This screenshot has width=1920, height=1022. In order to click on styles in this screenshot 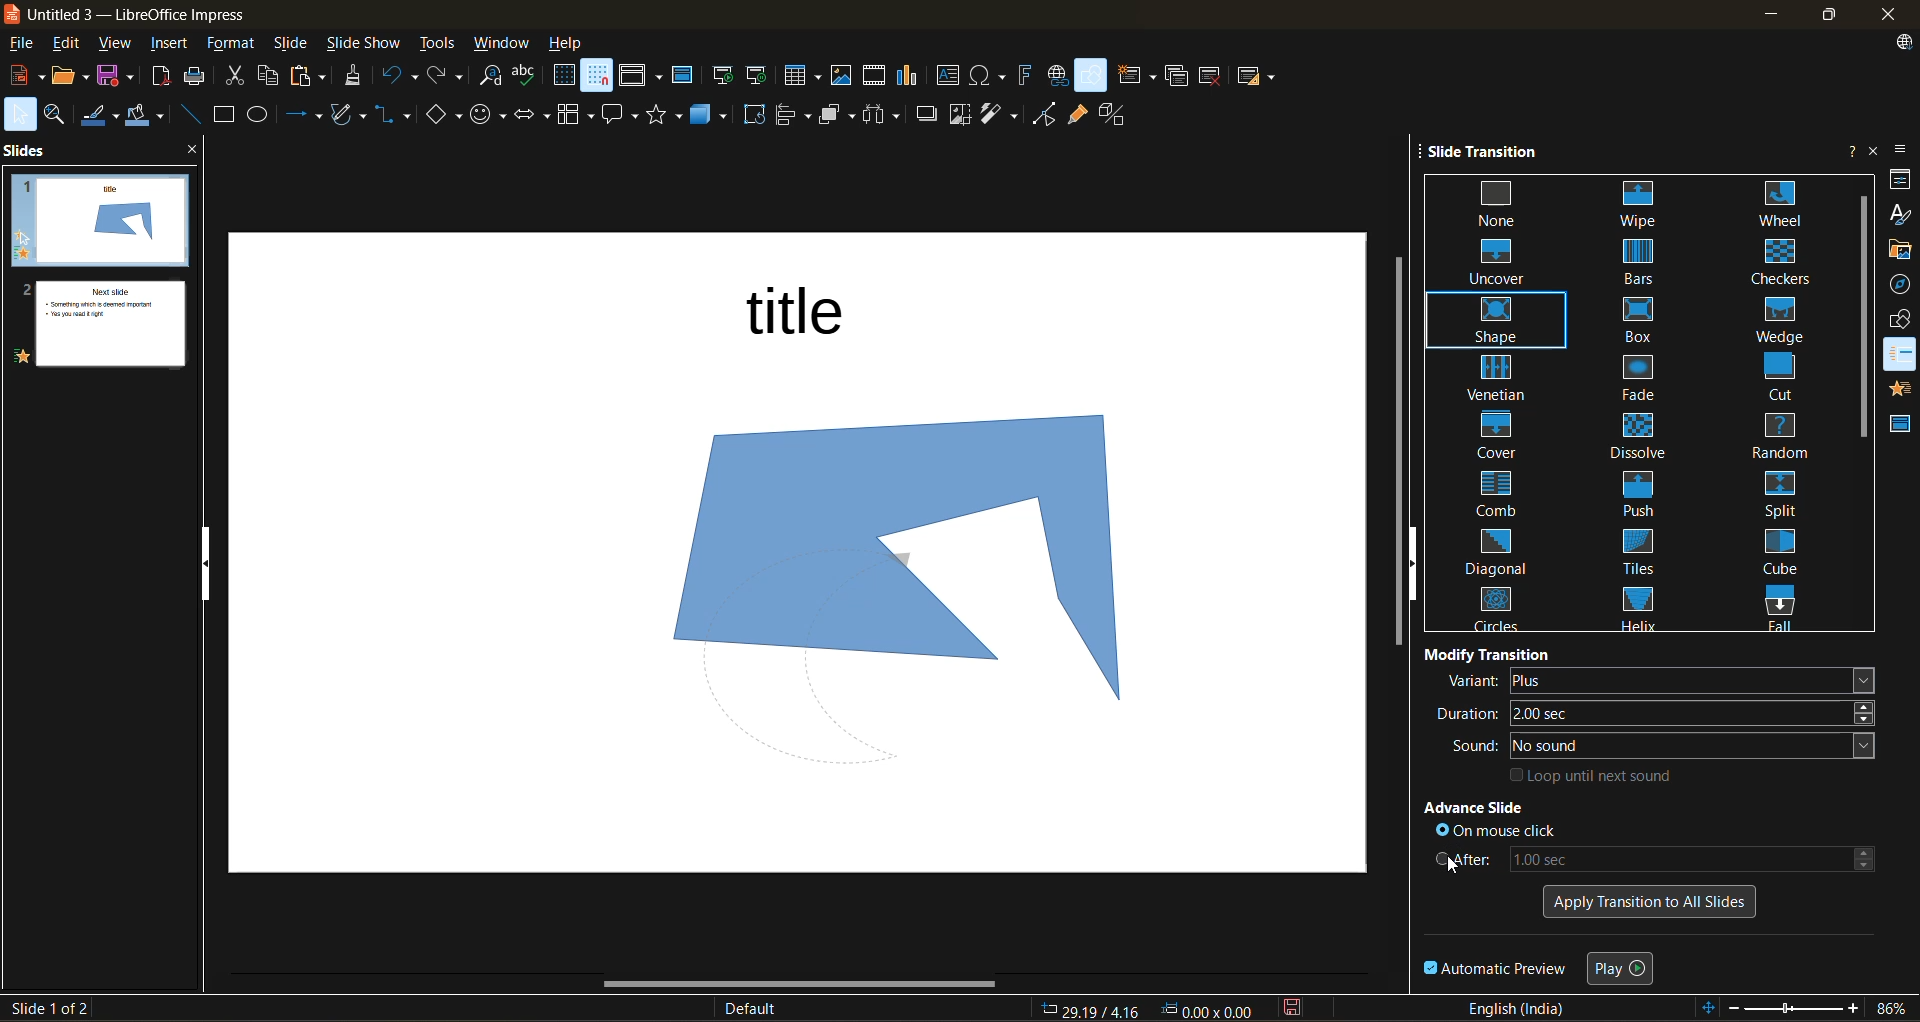, I will do `click(1898, 215)`.